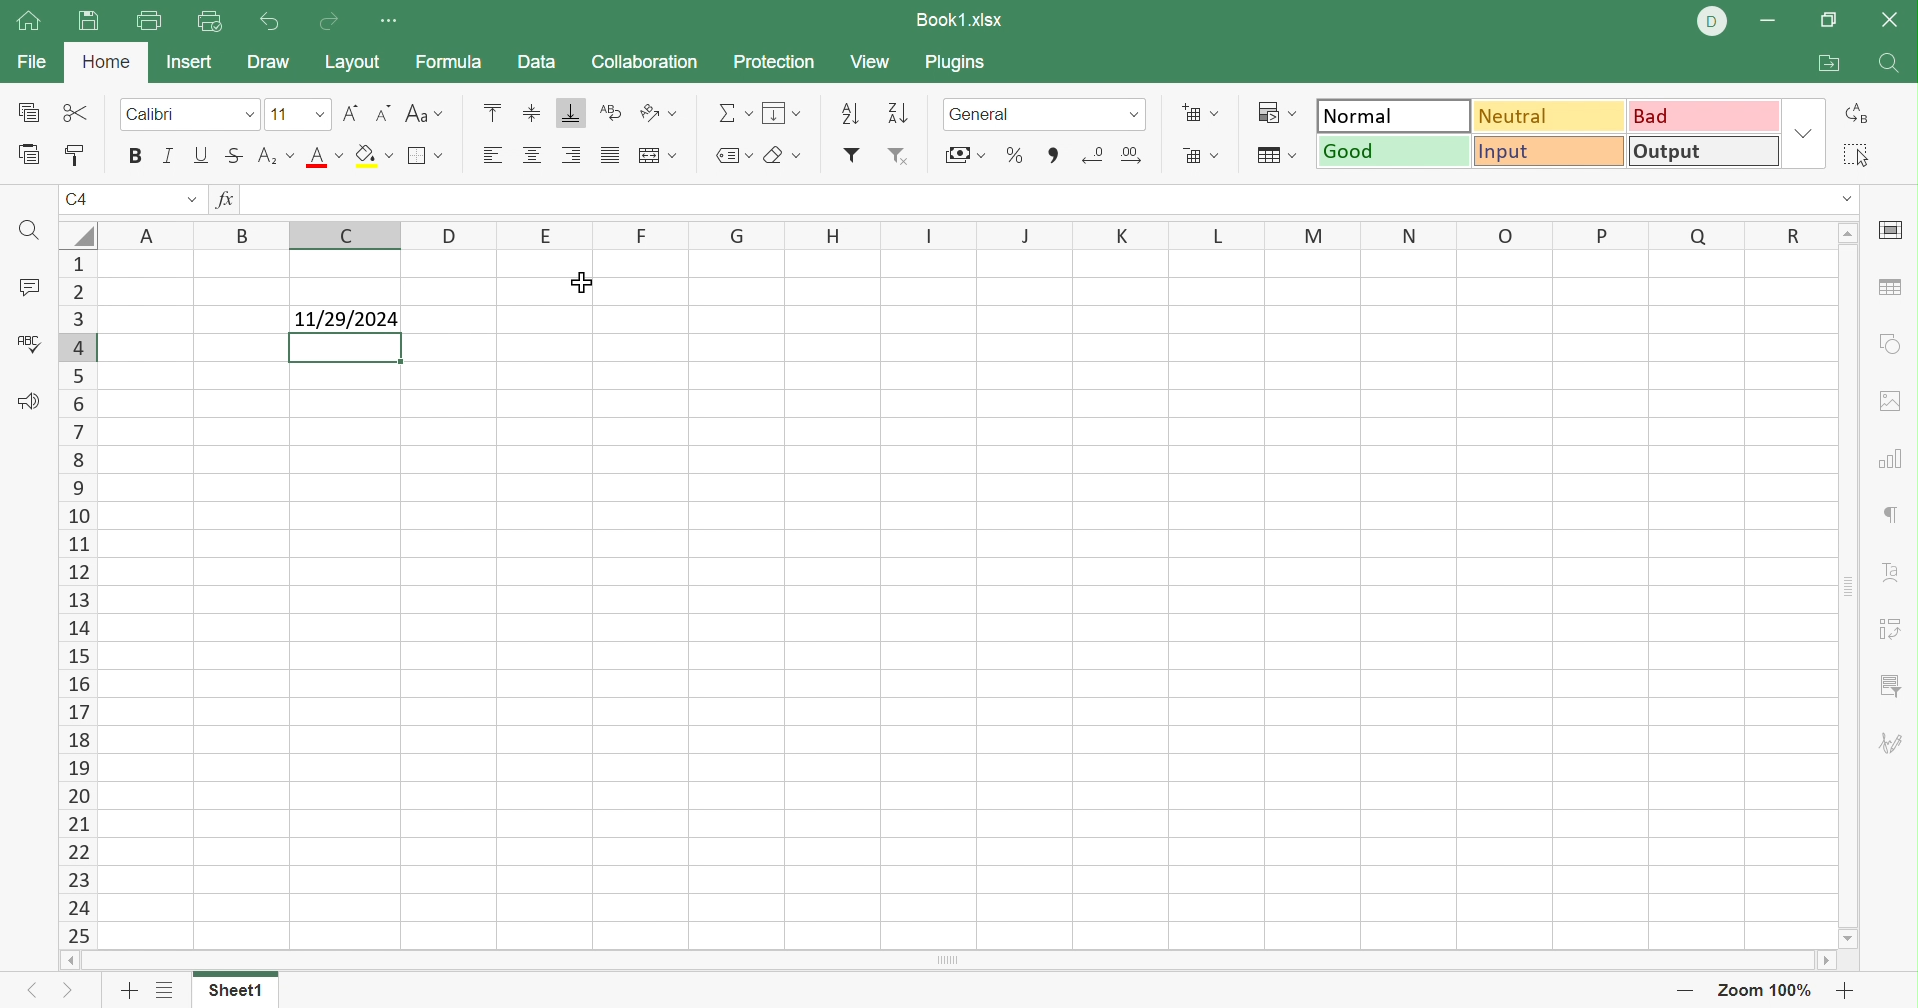 The image size is (1918, 1008). What do you see at coordinates (1891, 345) in the screenshot?
I see `shape settings` at bounding box center [1891, 345].